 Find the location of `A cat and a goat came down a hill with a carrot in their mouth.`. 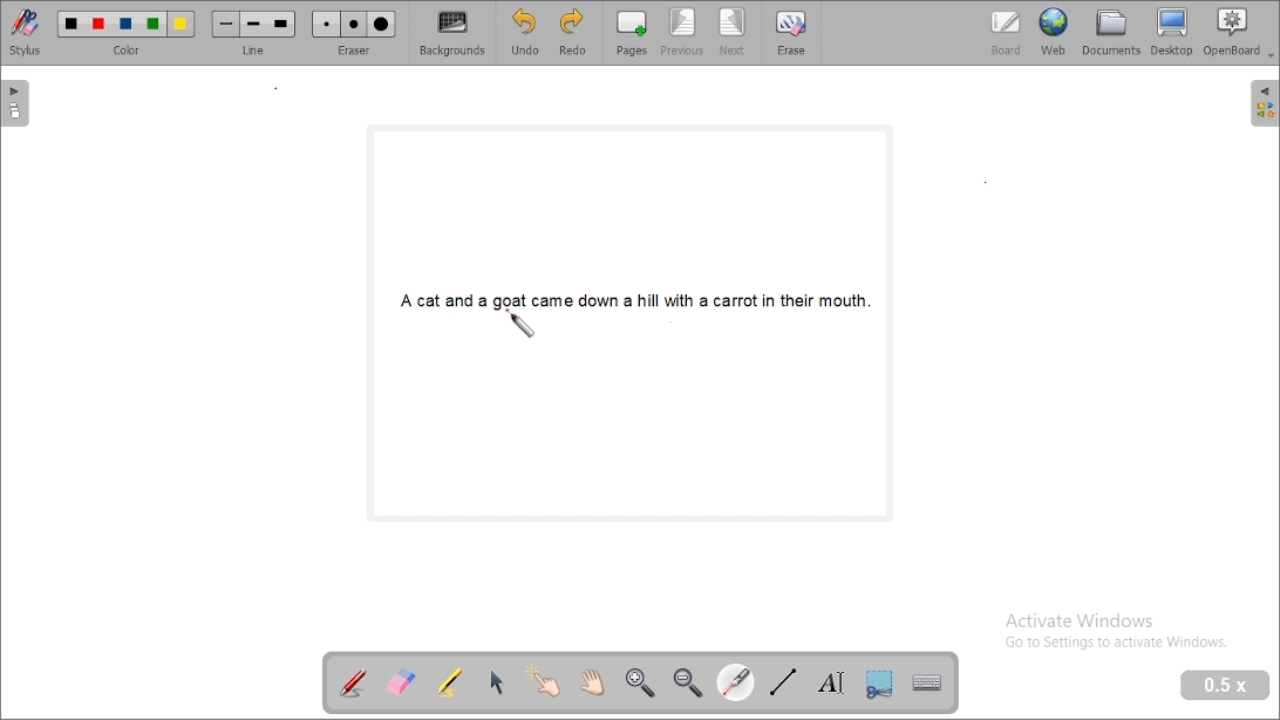

A cat and a goat came down a hill with a carrot in their mouth. is located at coordinates (635, 300).